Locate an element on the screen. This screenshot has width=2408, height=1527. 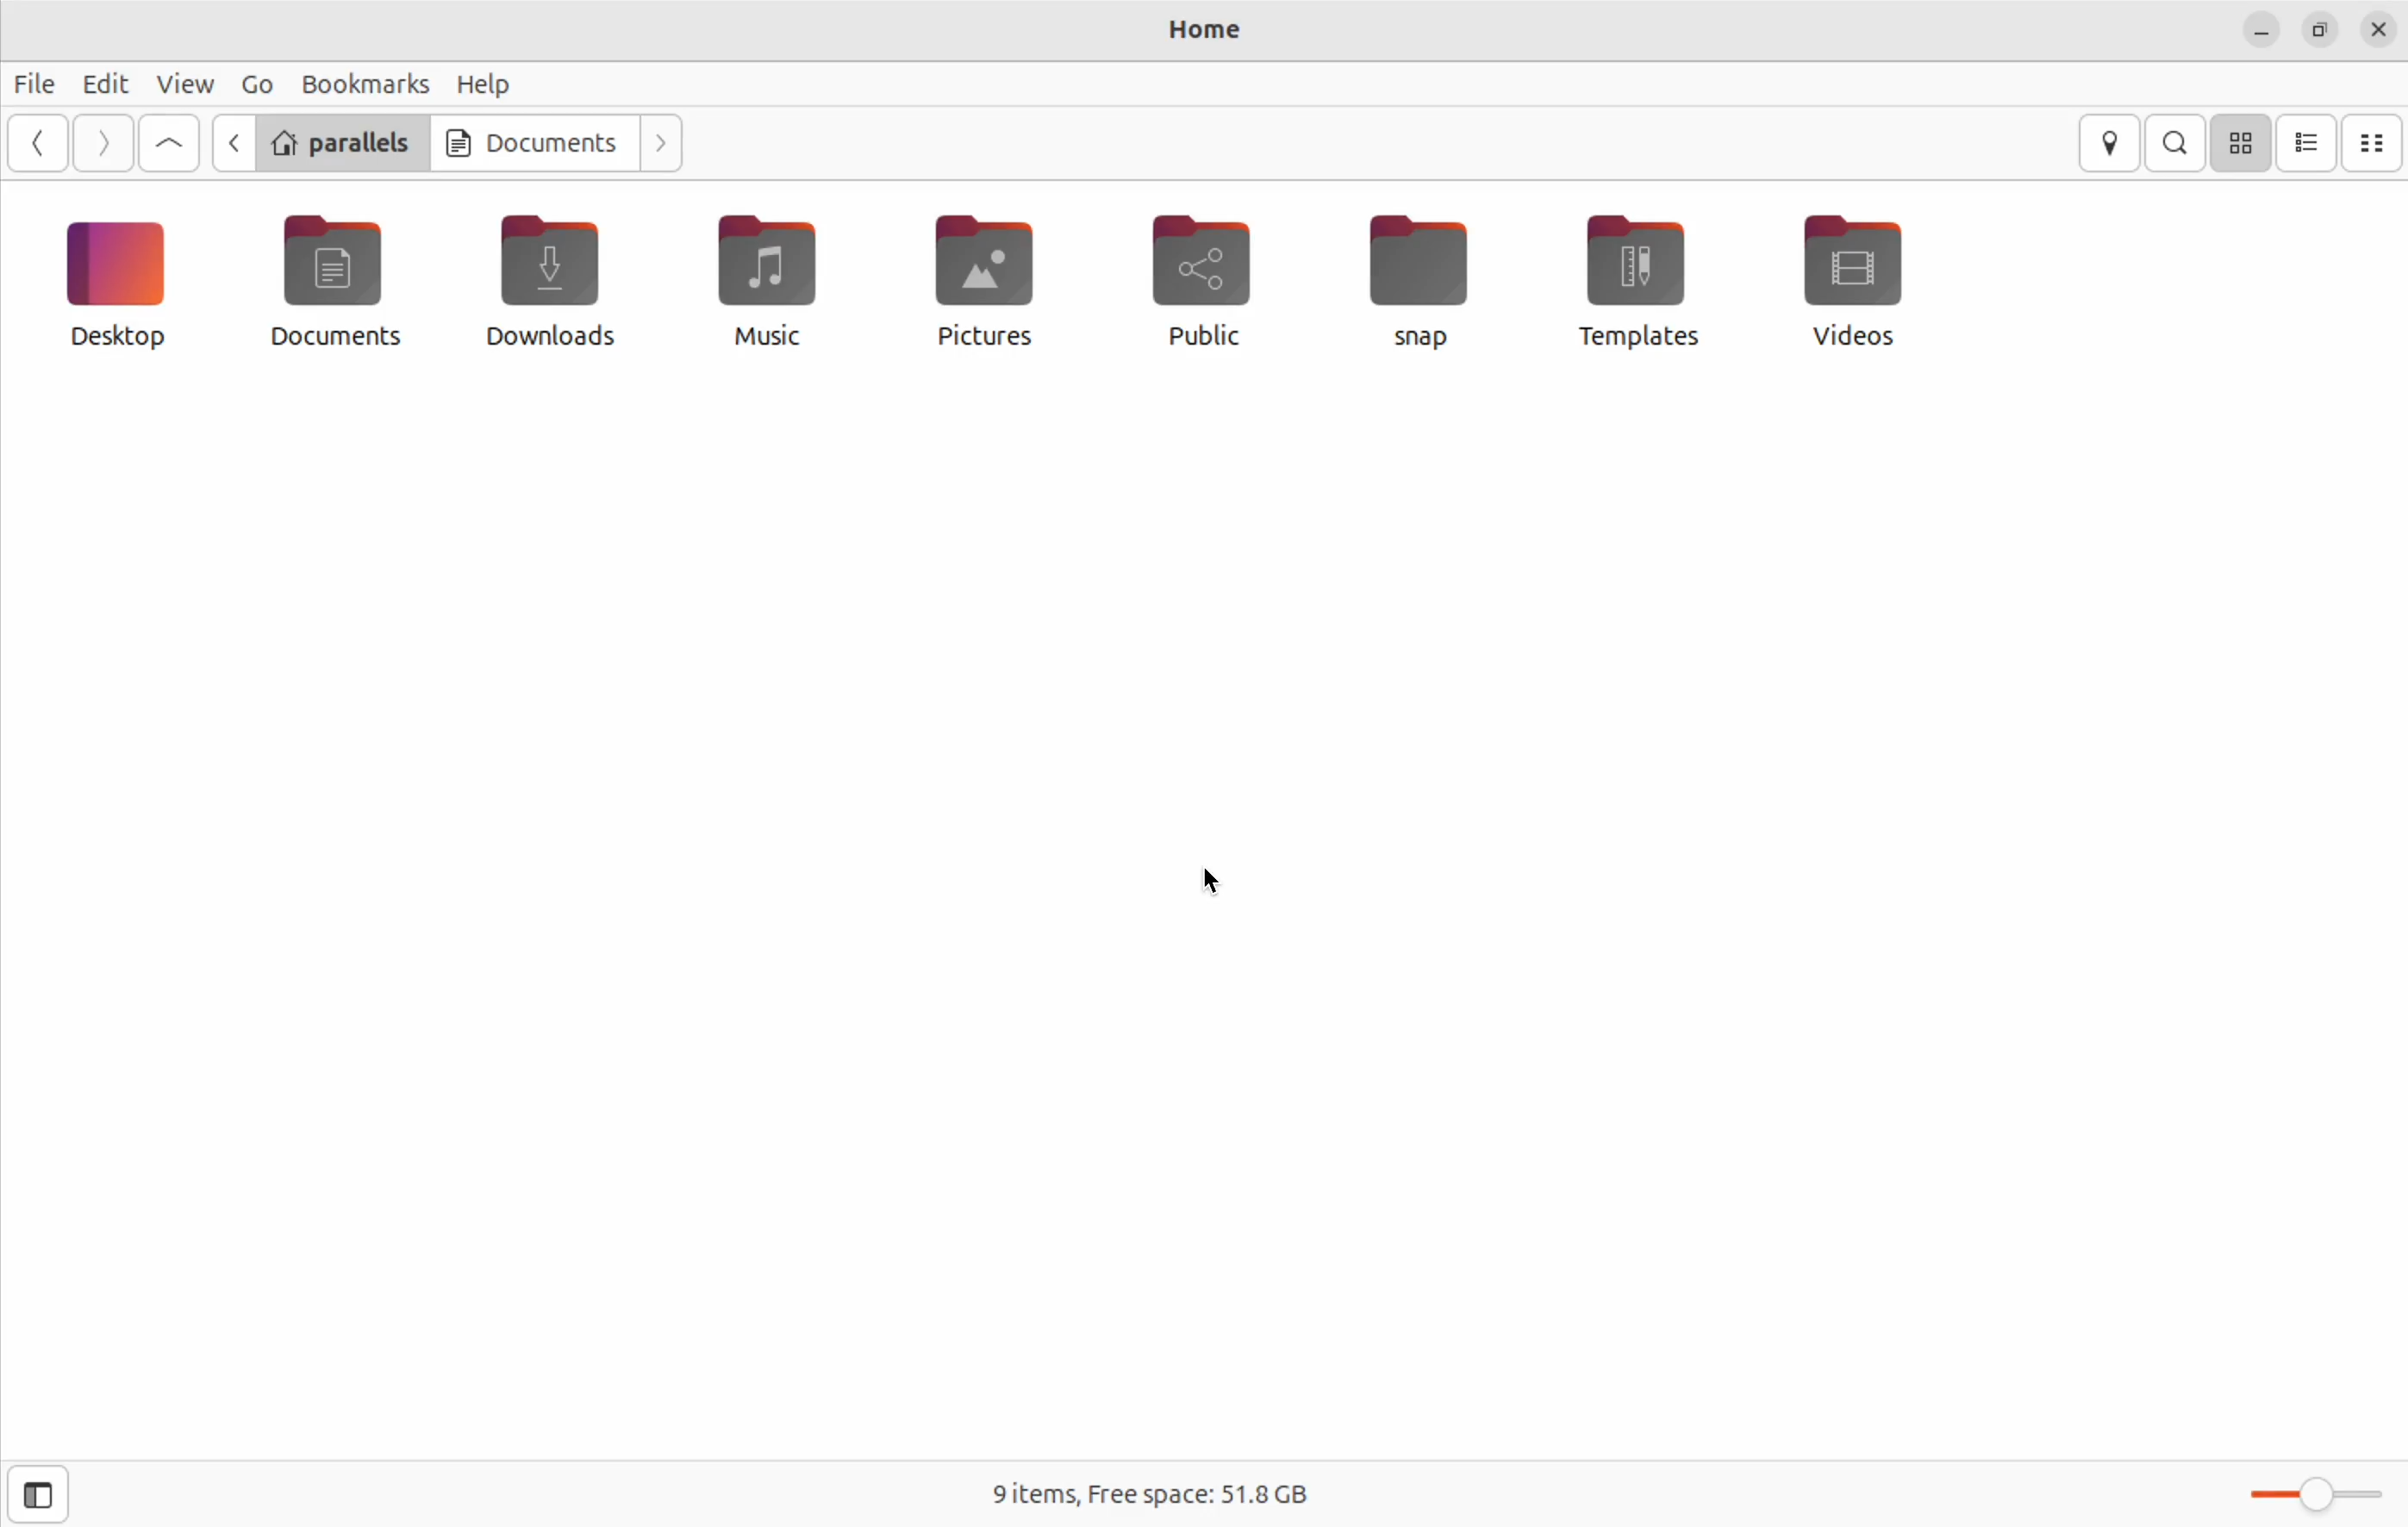
downloads is located at coordinates (550, 276).